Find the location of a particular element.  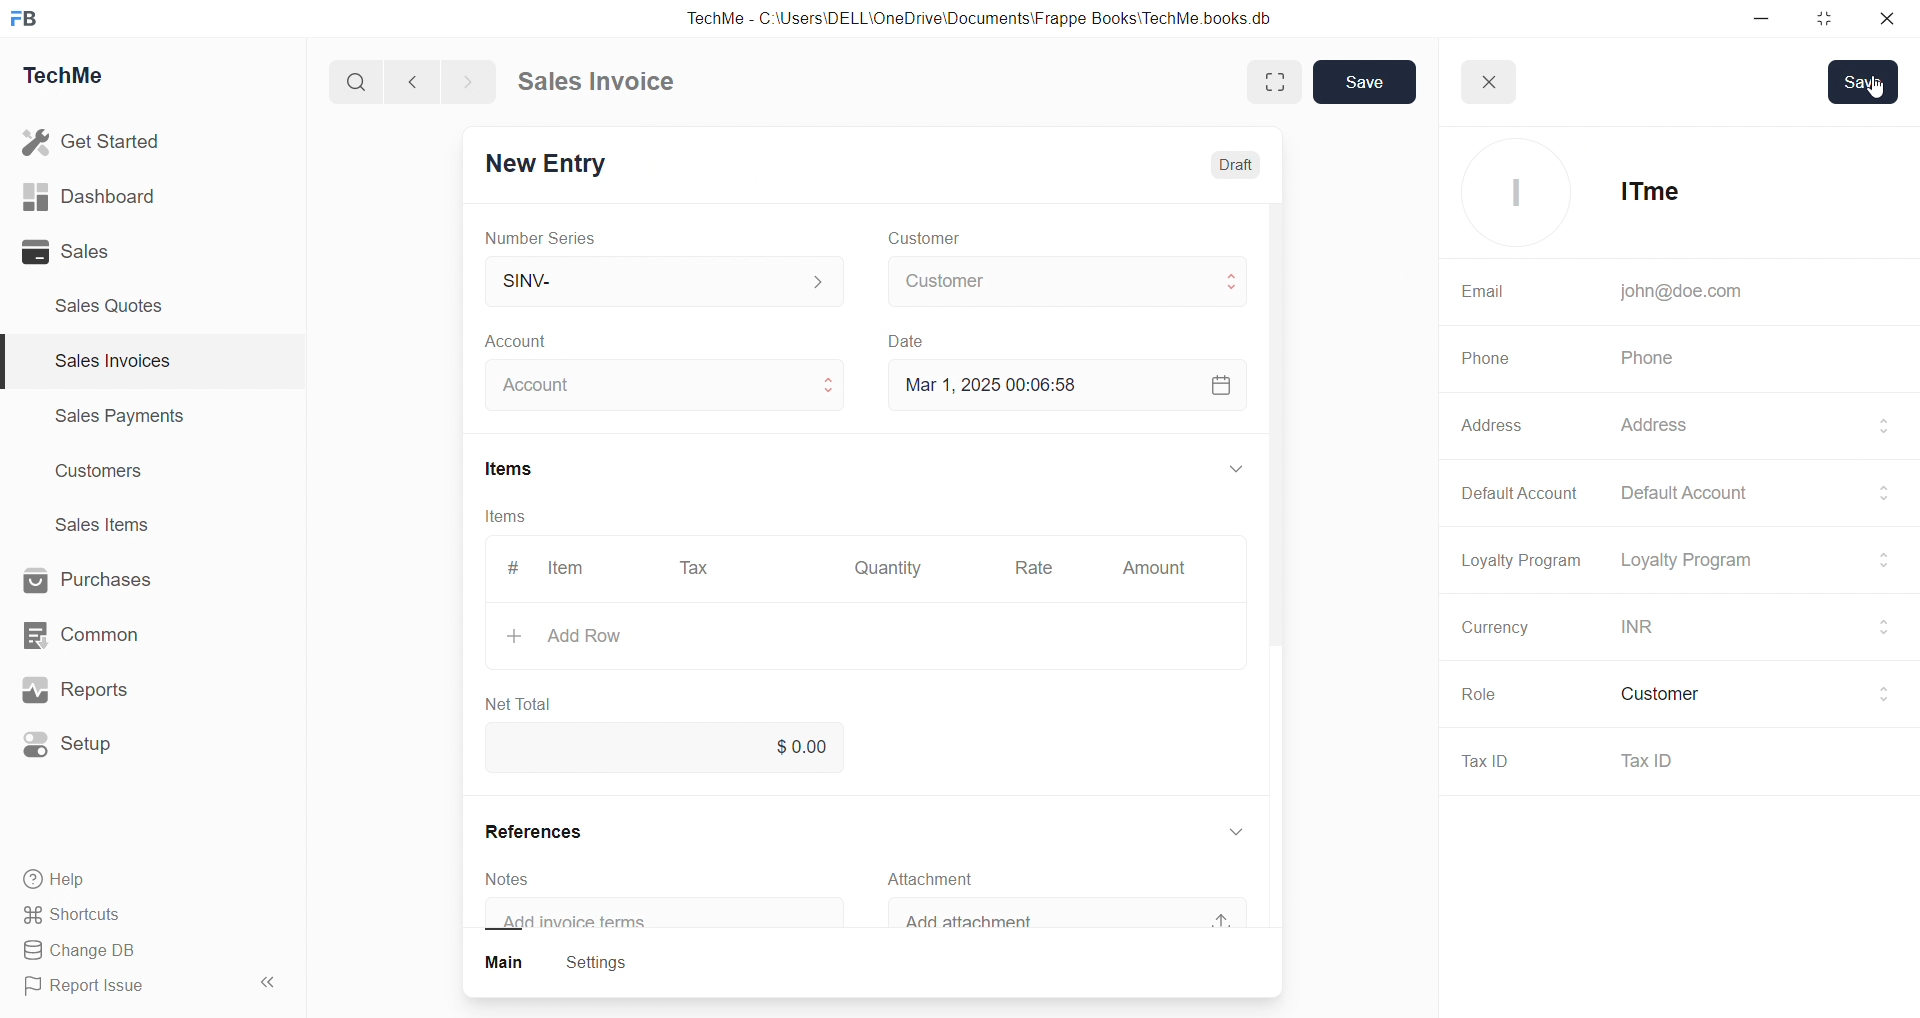

Mar 1, 2025 00:06:58 is located at coordinates (983, 385).